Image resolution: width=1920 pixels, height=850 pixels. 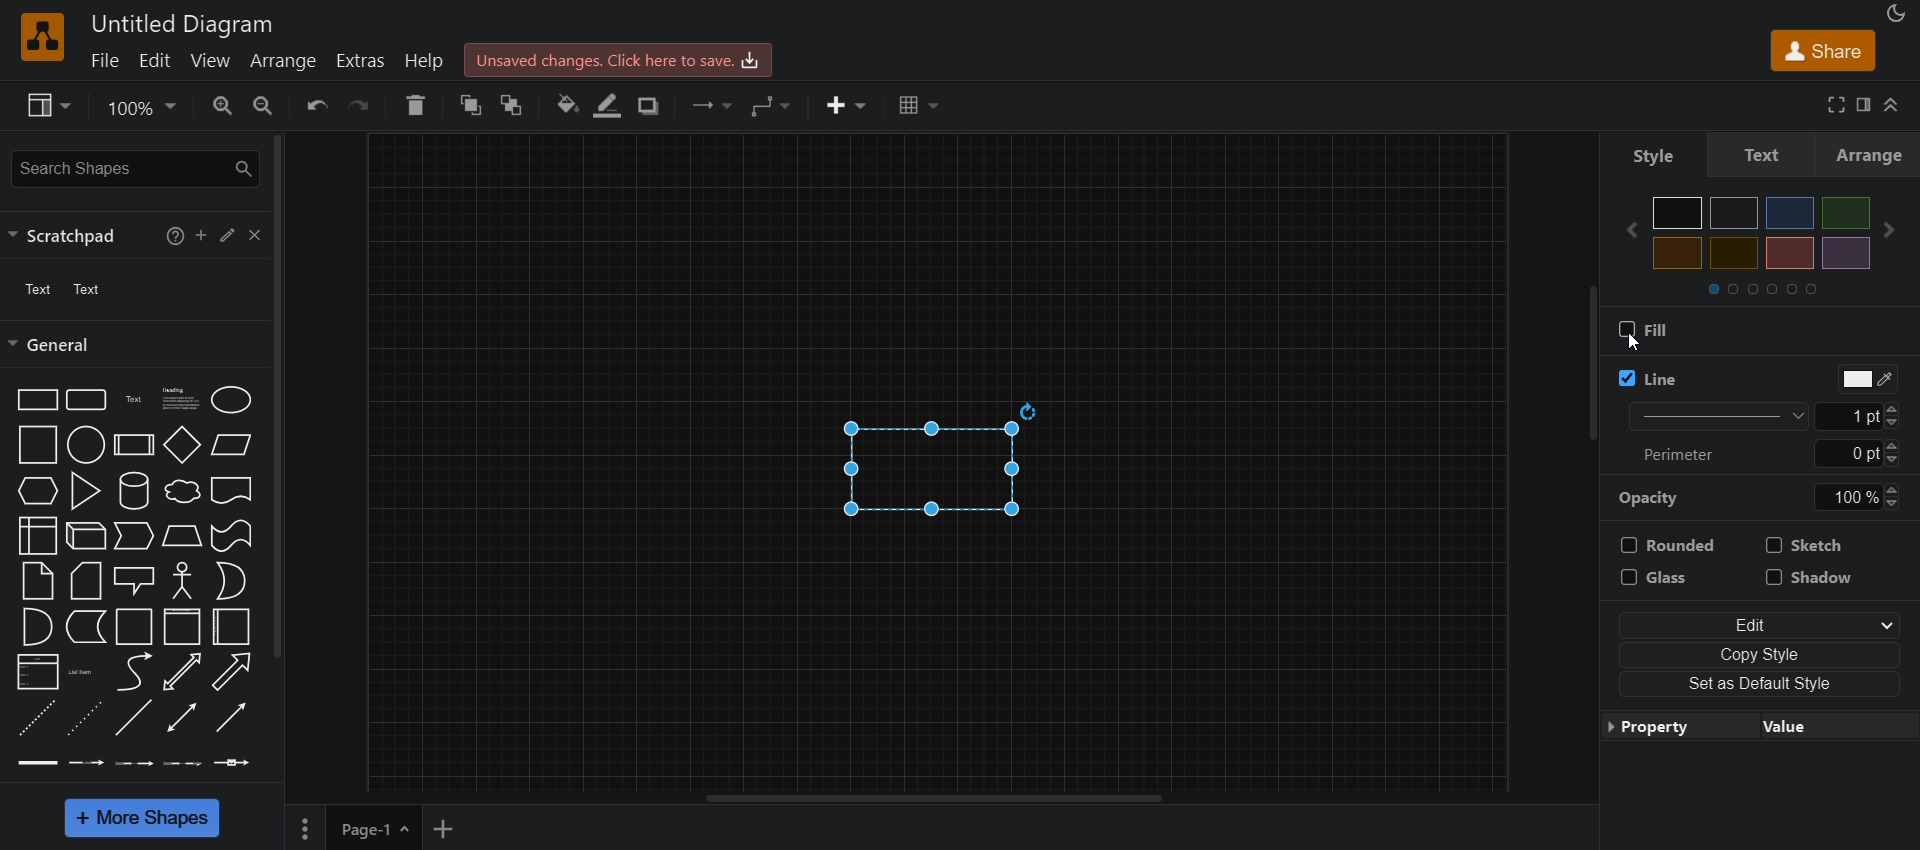 What do you see at coordinates (1667, 577) in the screenshot?
I see `glass` at bounding box center [1667, 577].